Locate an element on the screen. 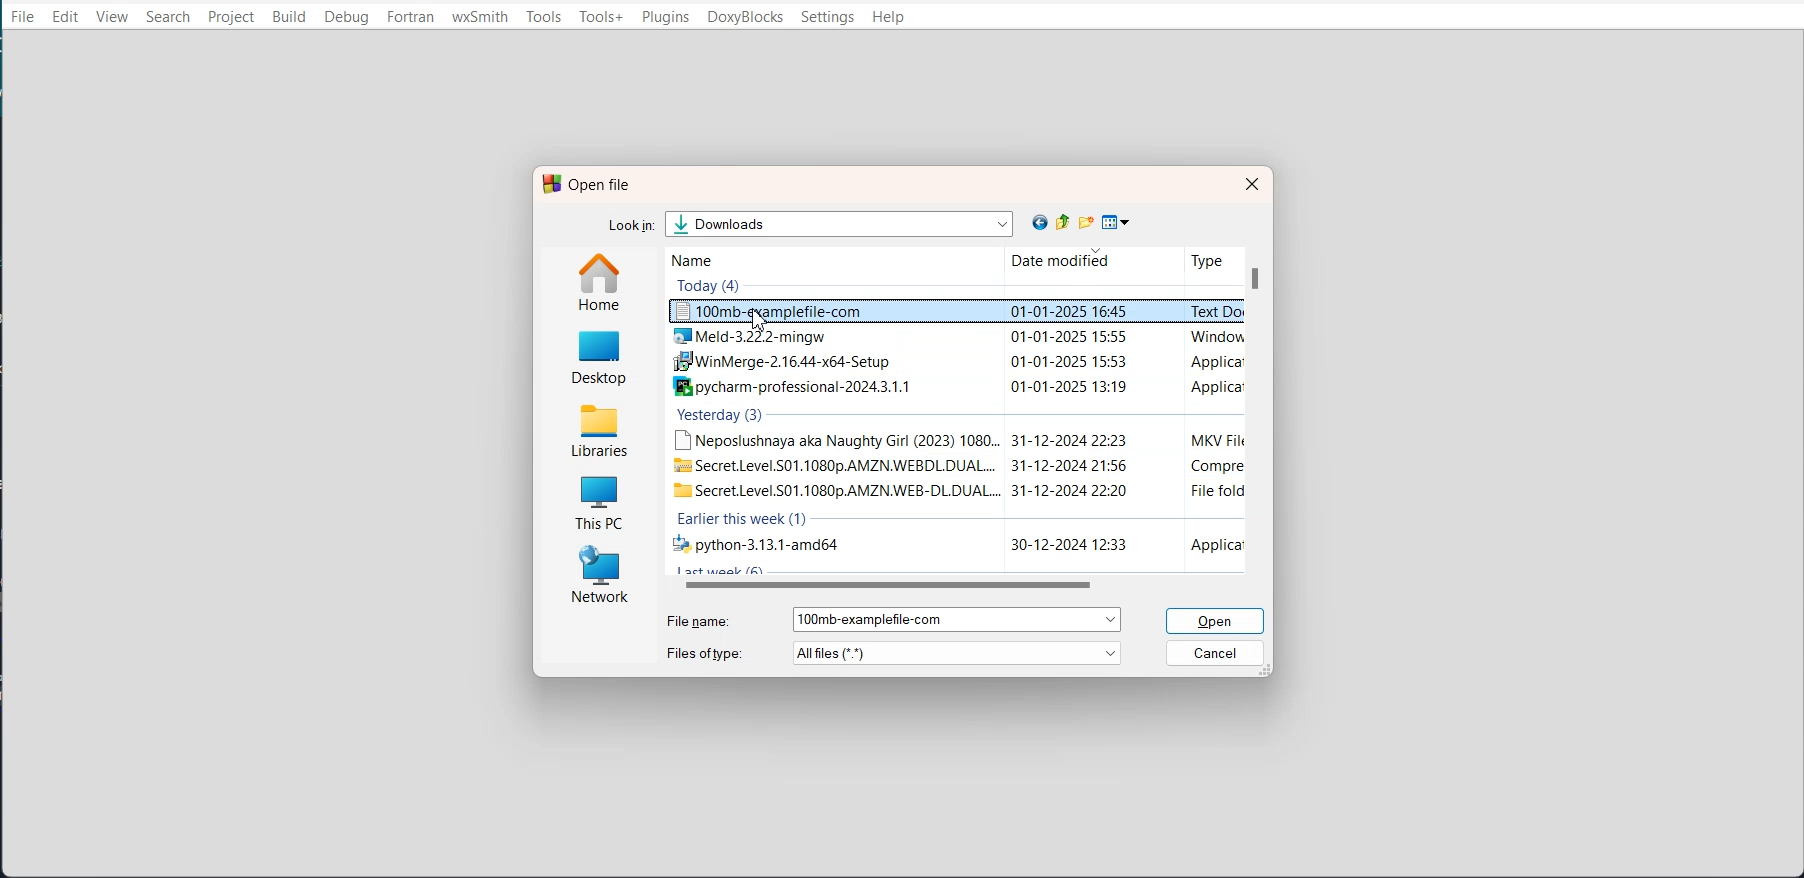 Image resolution: width=1804 pixels, height=878 pixels. File Type: All files is located at coordinates (895, 653).